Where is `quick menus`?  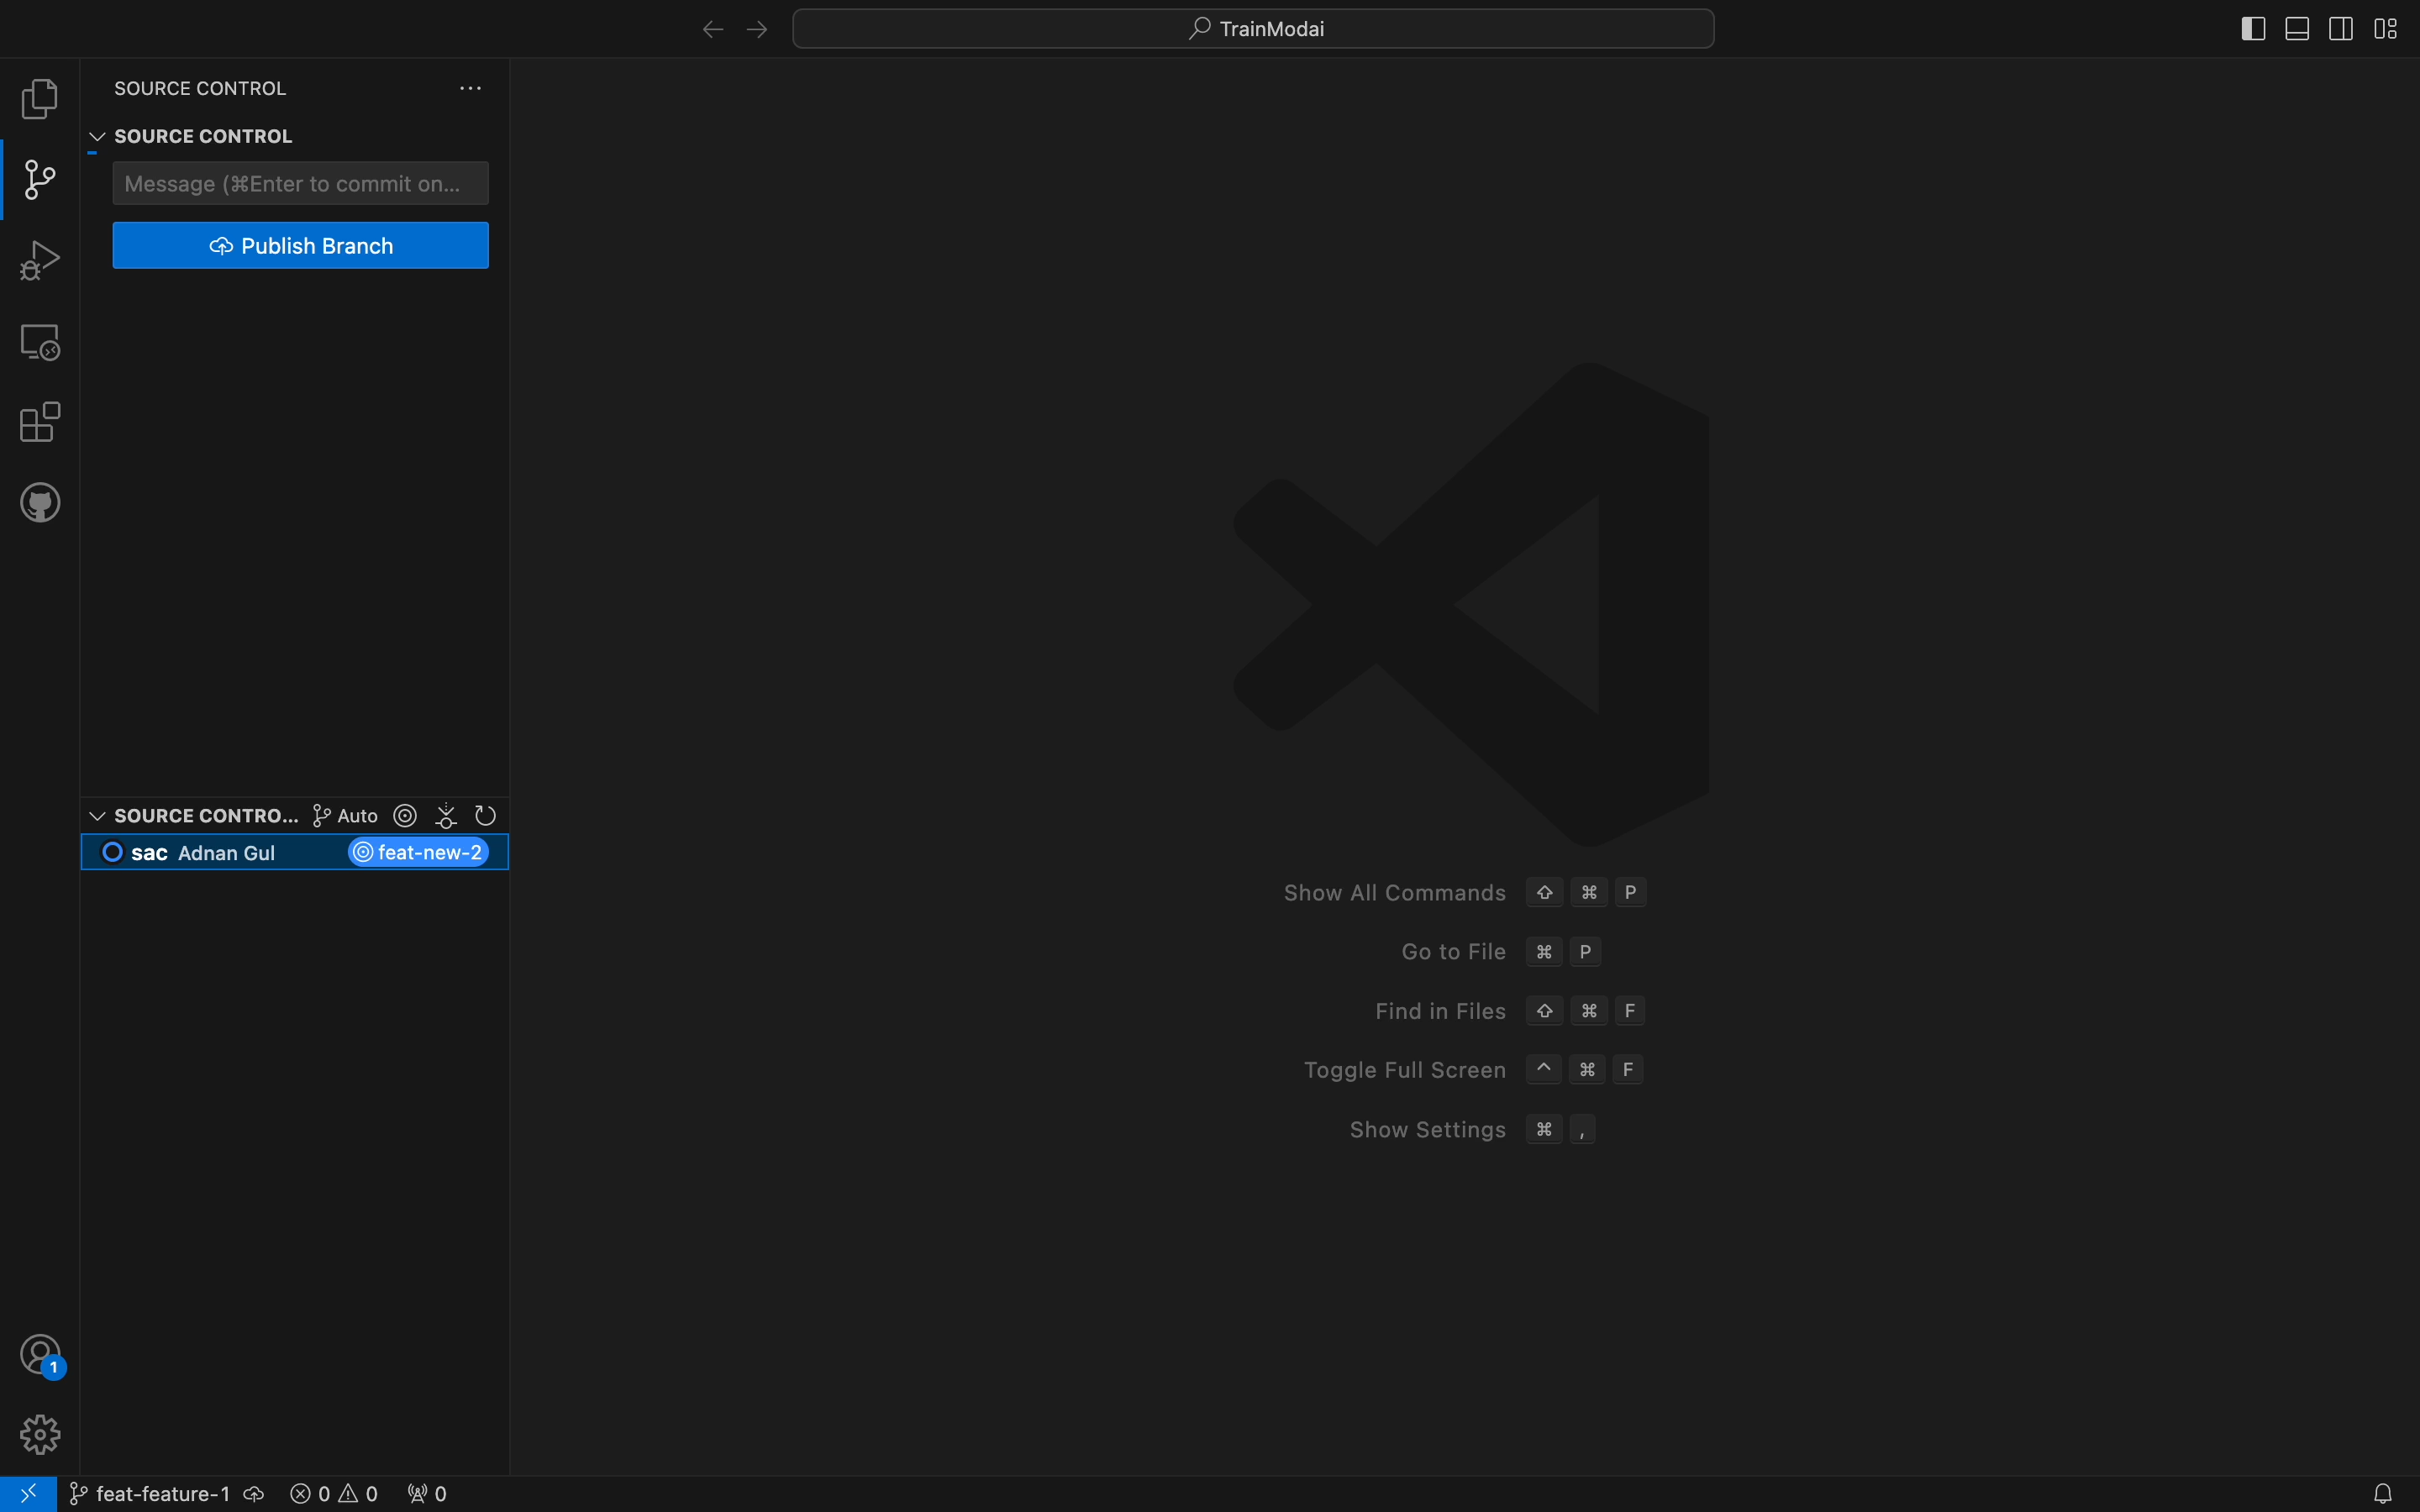
quick menus is located at coordinates (1258, 27).